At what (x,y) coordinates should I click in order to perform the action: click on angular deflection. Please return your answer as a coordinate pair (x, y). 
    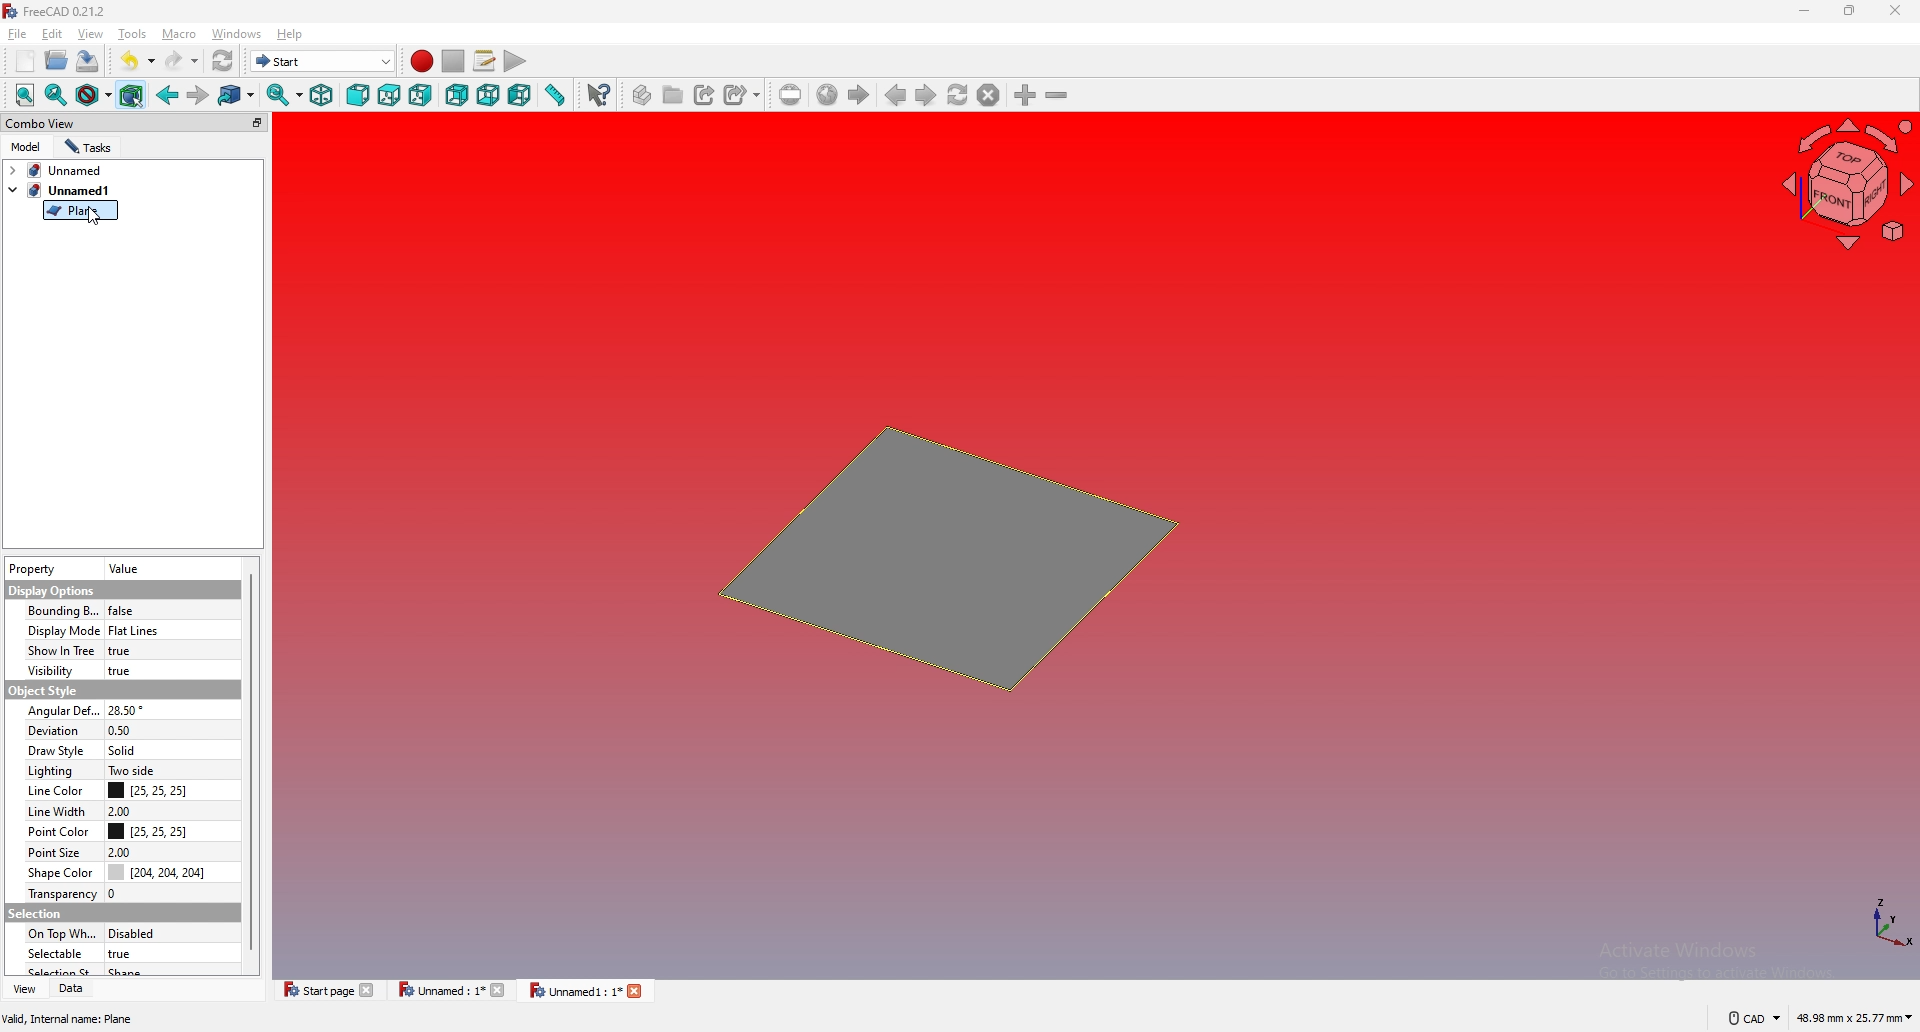
    Looking at the image, I should click on (59, 709).